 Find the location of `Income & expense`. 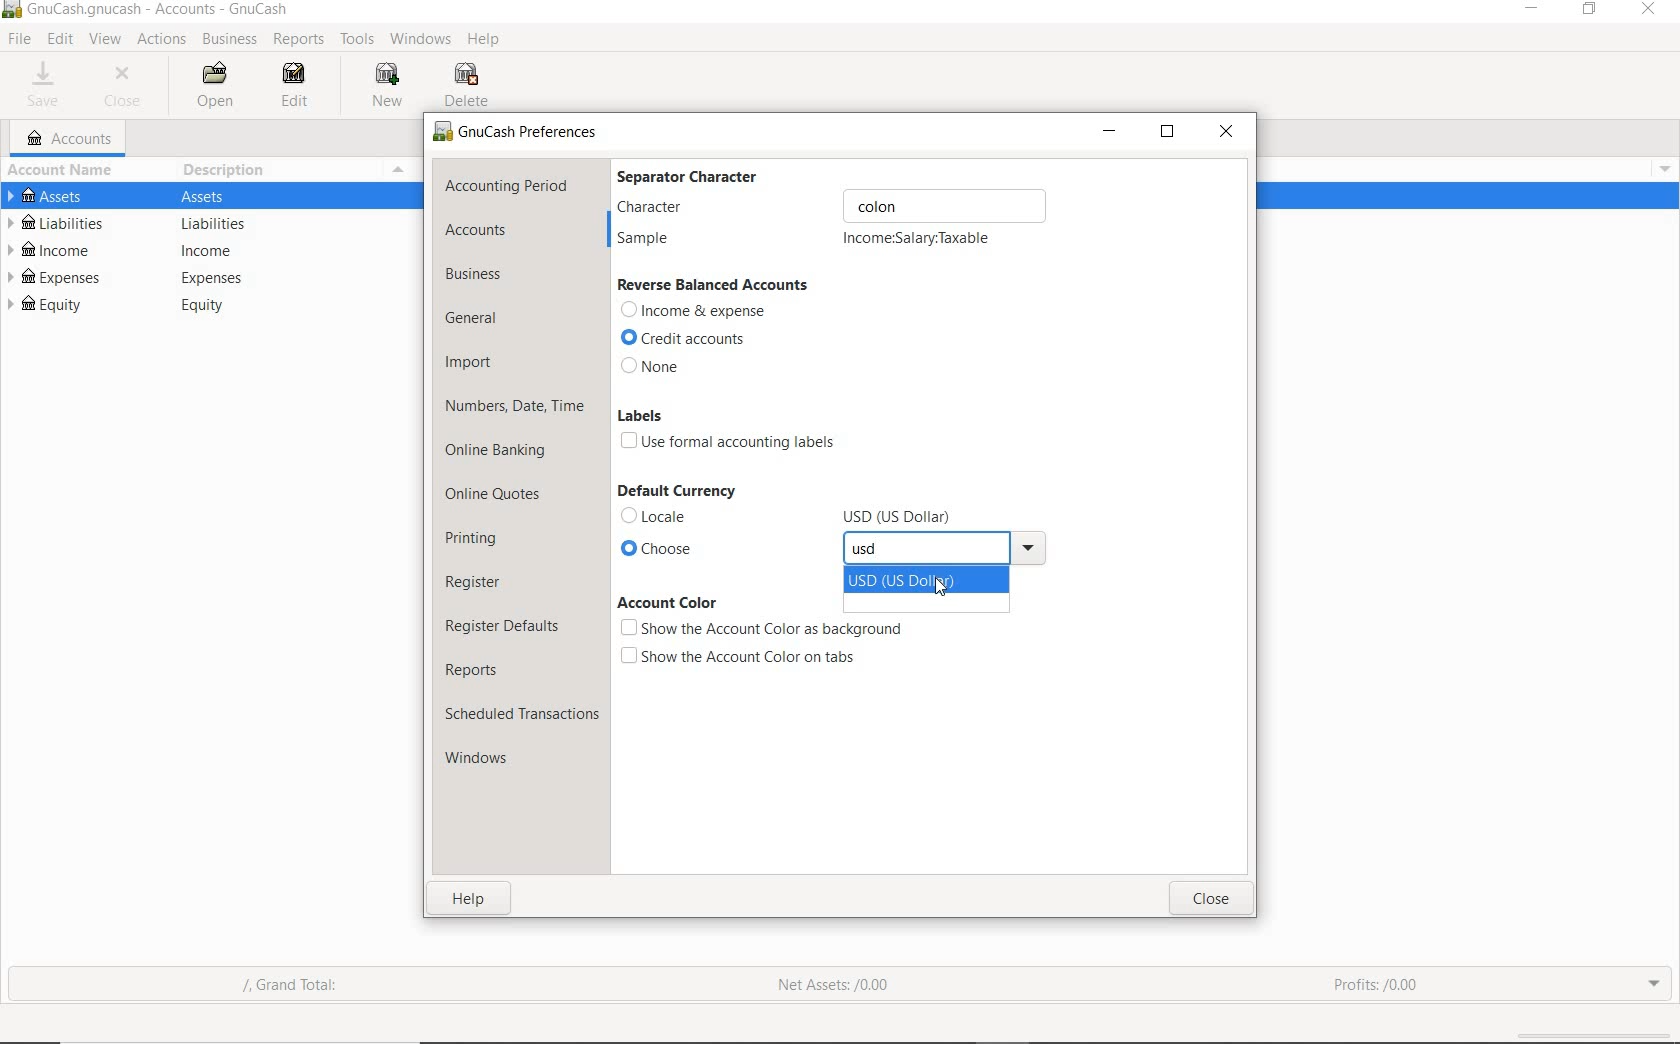

Income & expense is located at coordinates (695, 312).